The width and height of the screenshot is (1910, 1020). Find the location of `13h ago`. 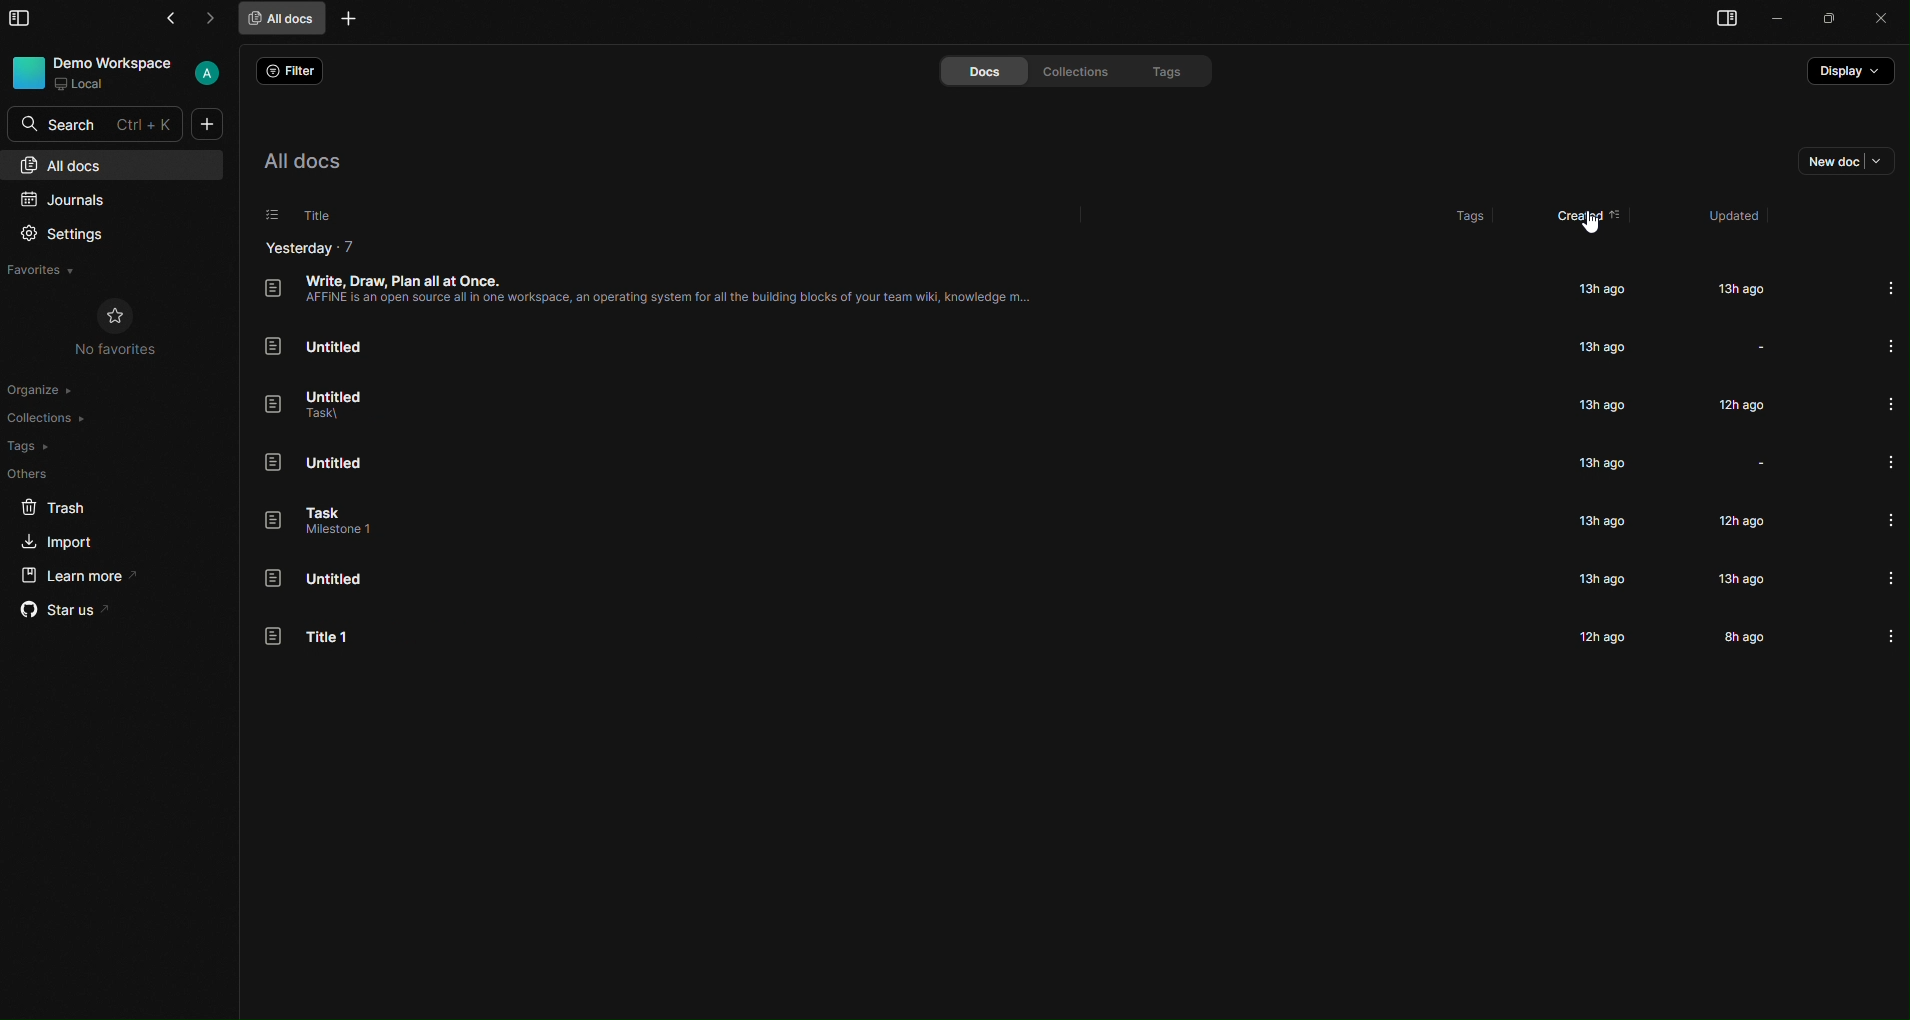

13h ago is located at coordinates (1604, 577).